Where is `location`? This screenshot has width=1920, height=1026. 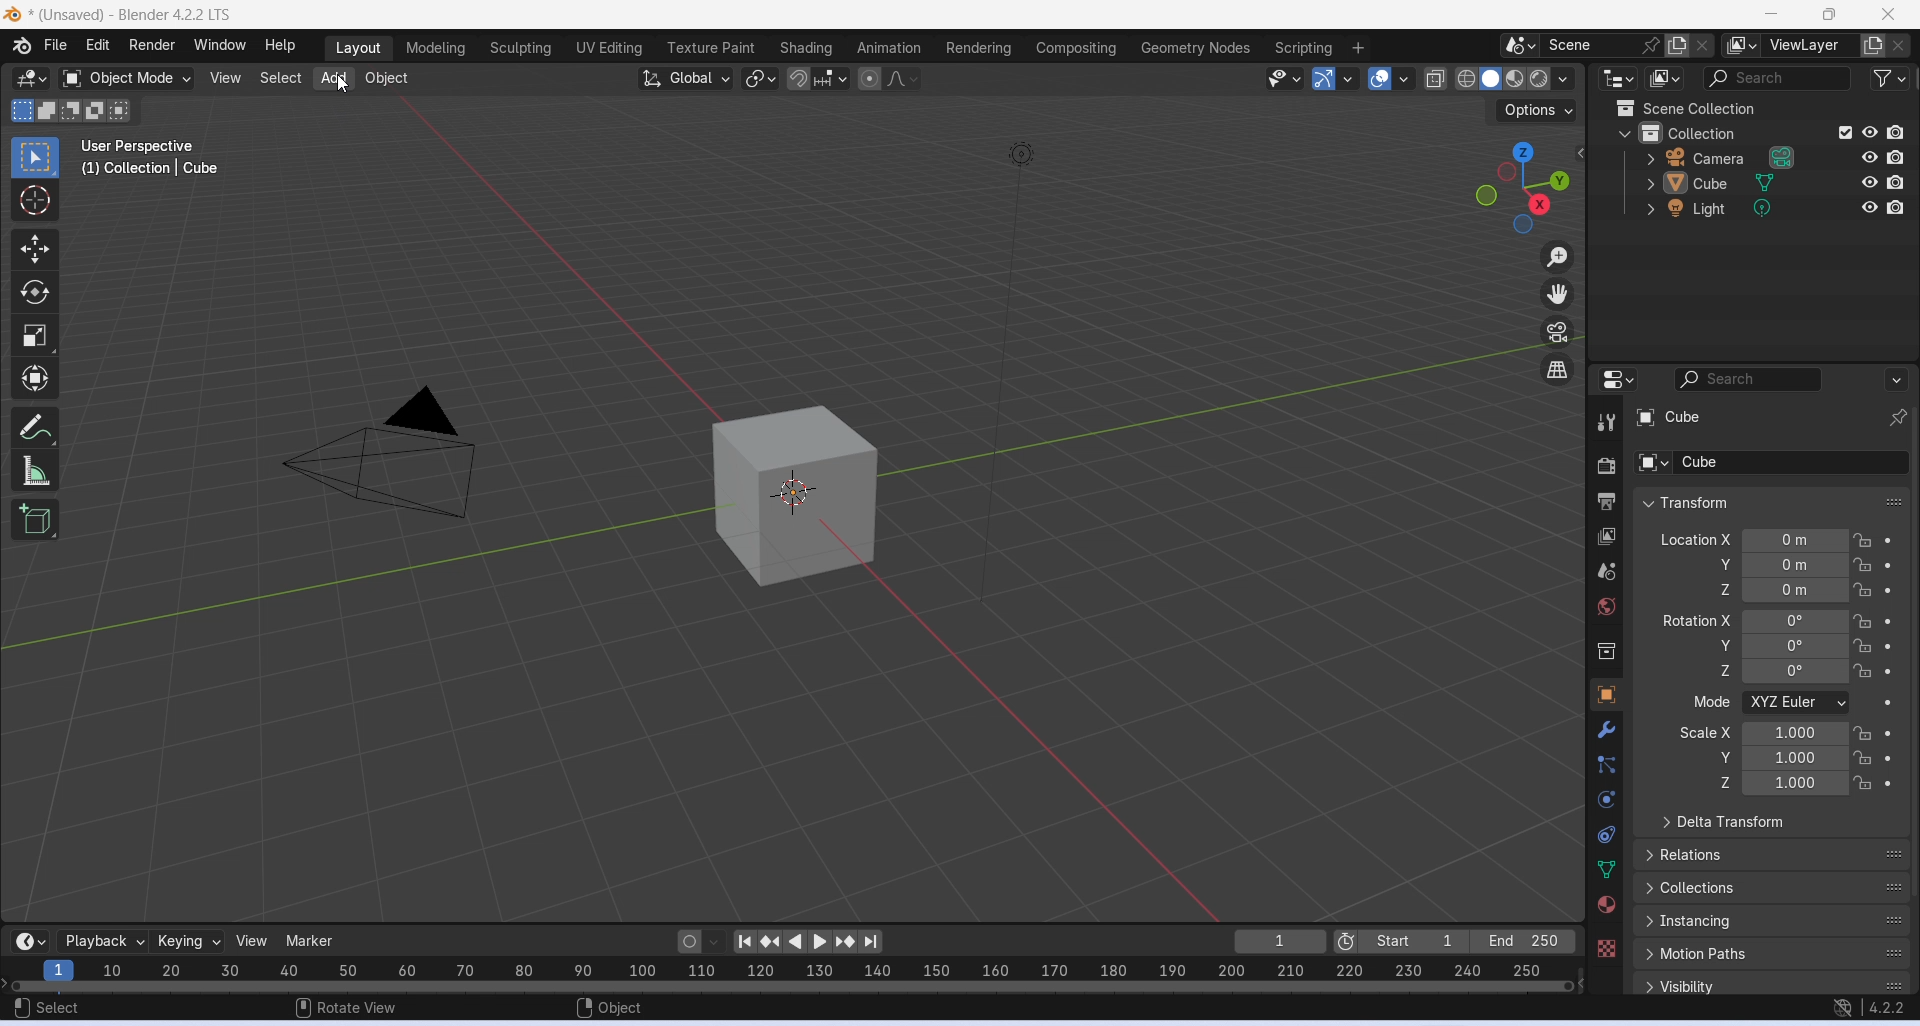 location is located at coordinates (1796, 590).